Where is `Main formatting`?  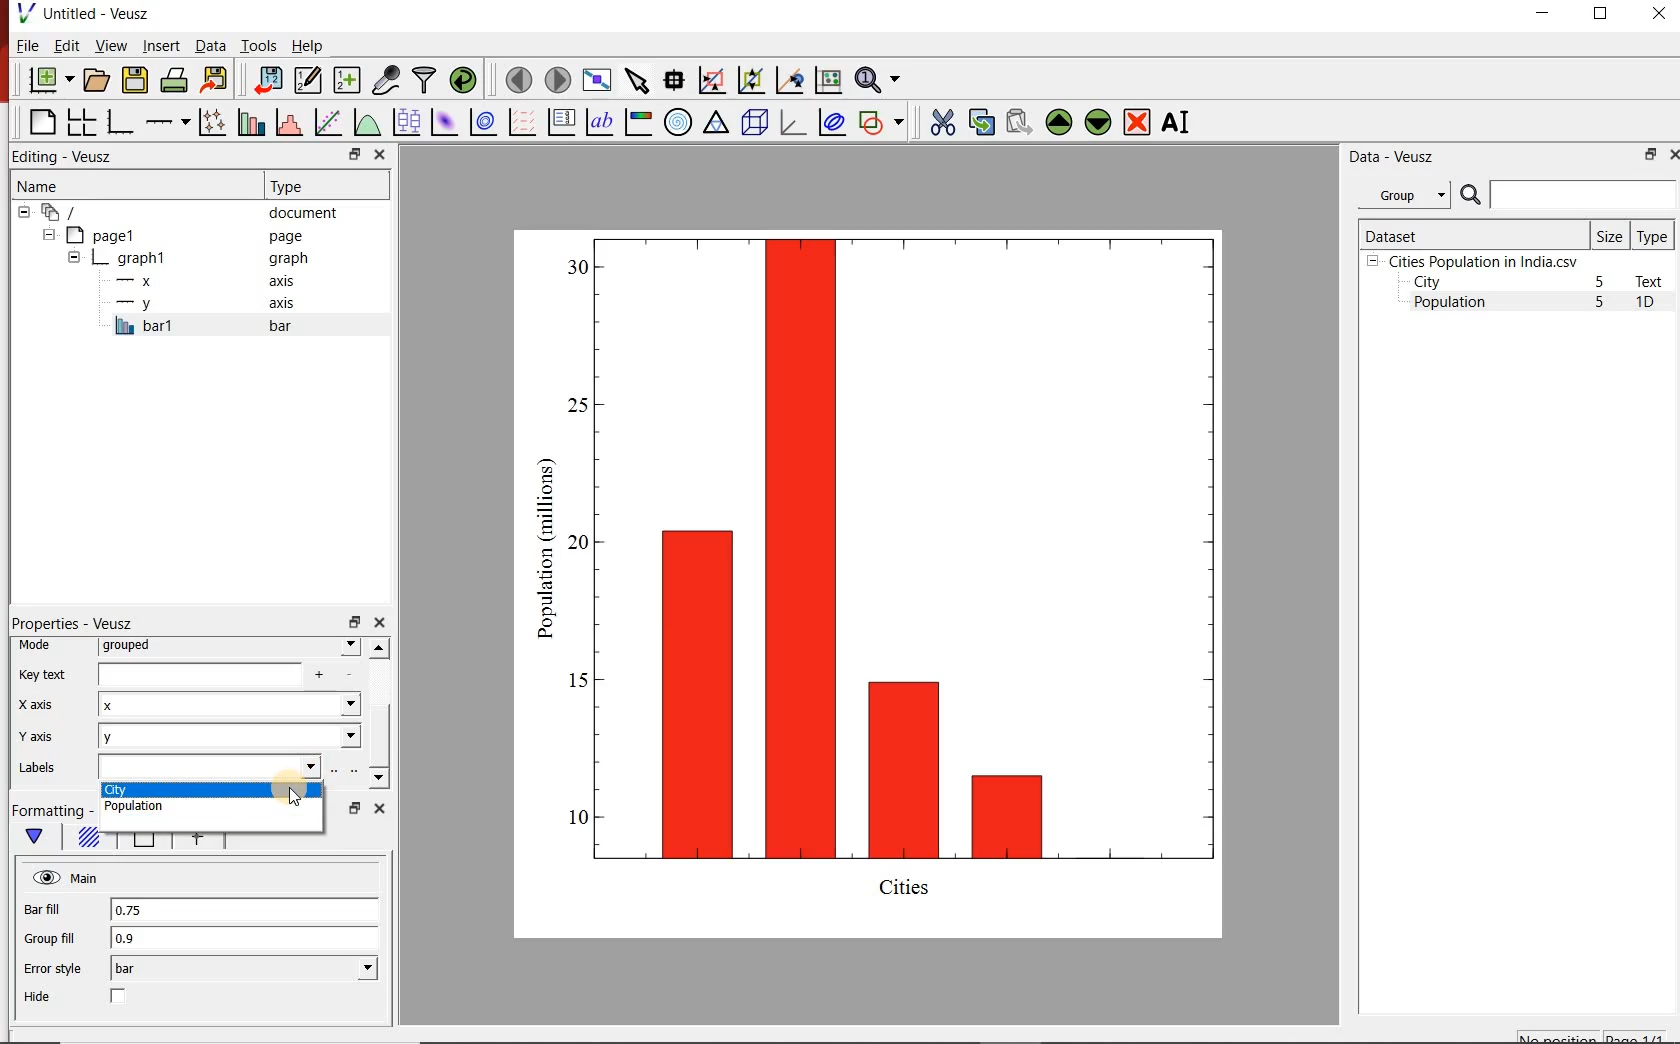 Main formatting is located at coordinates (38, 837).